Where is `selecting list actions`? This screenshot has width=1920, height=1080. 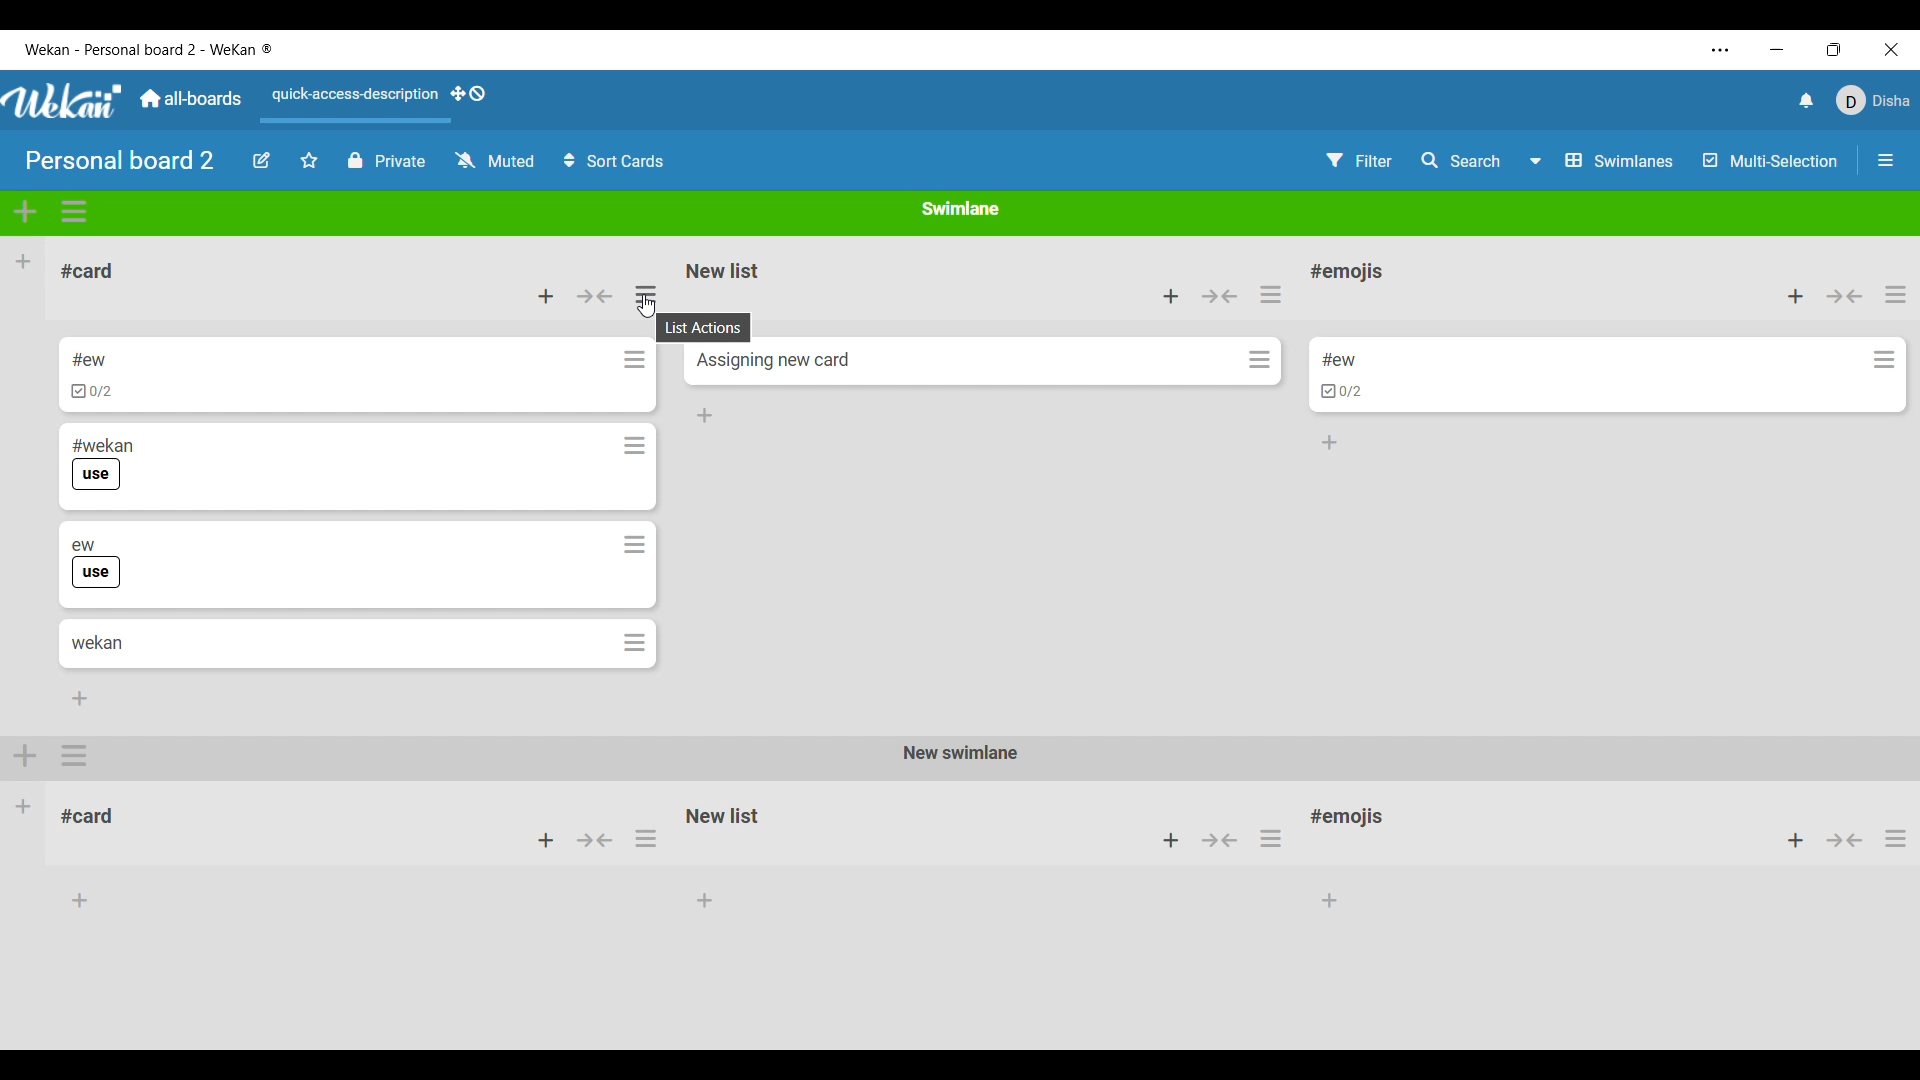
selecting list actions is located at coordinates (653, 292).